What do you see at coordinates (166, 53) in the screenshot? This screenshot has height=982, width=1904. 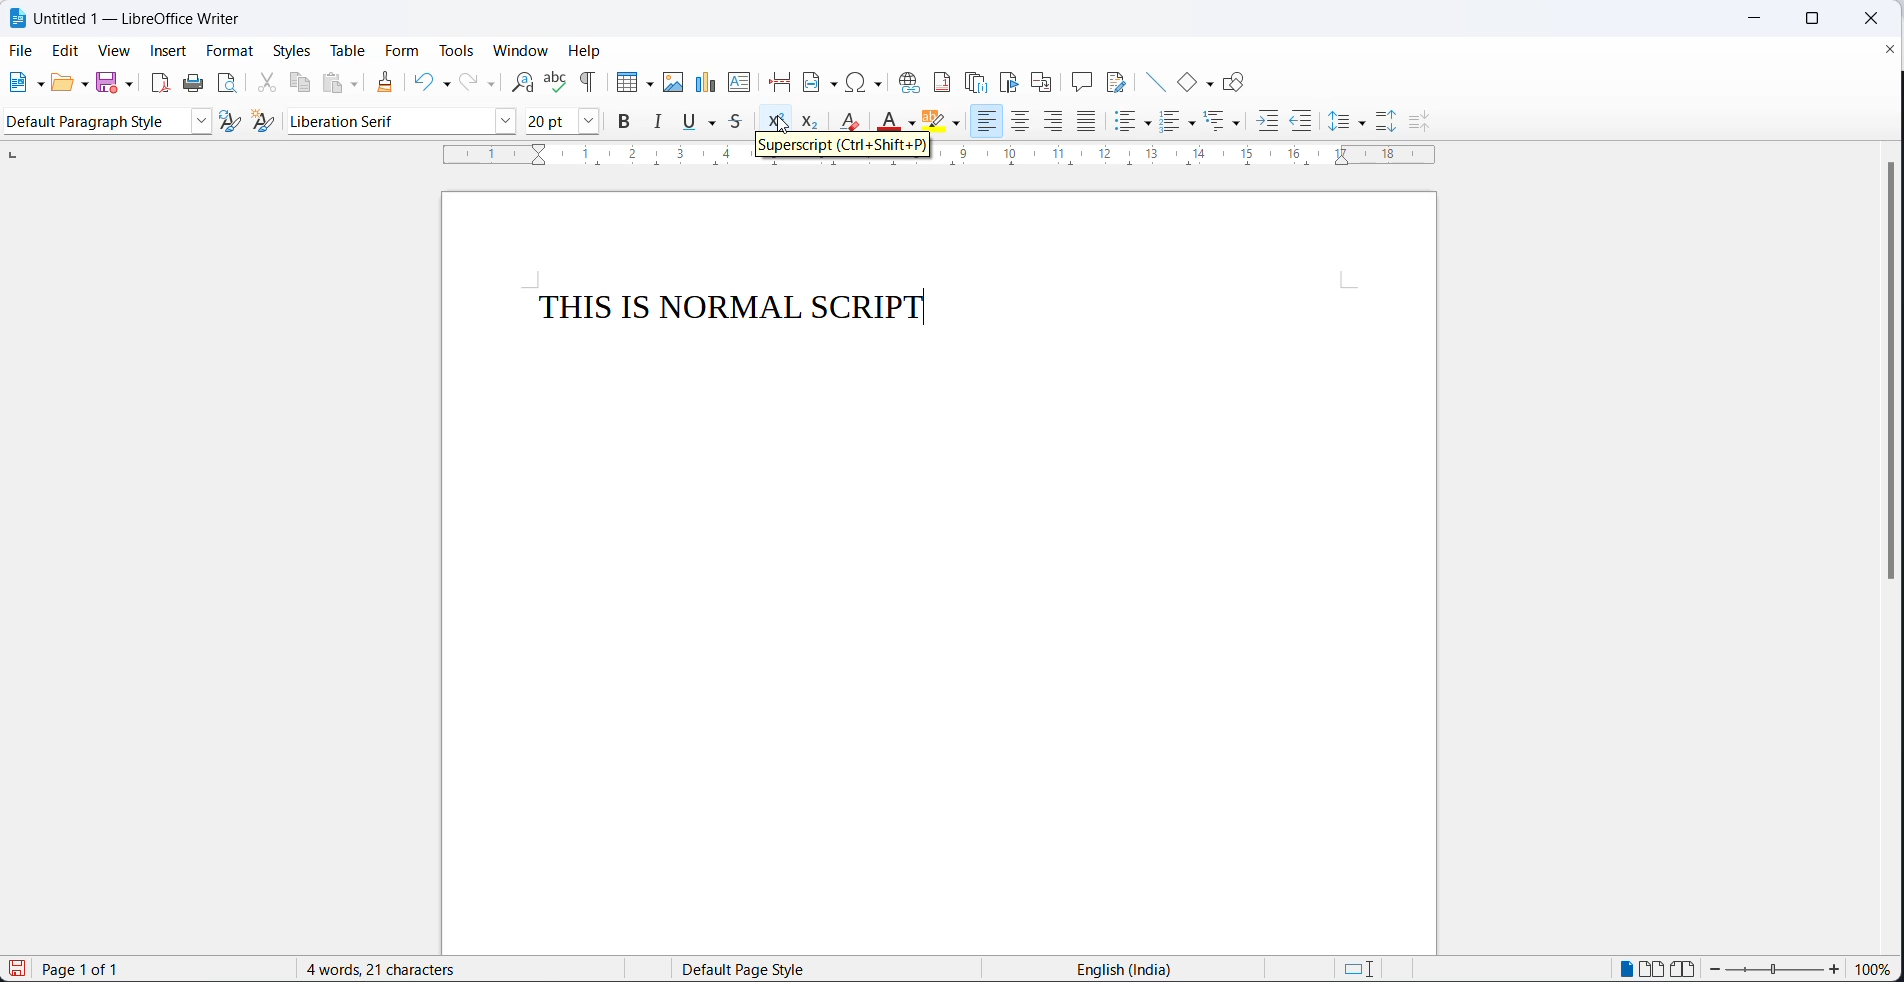 I see `insert ` at bounding box center [166, 53].